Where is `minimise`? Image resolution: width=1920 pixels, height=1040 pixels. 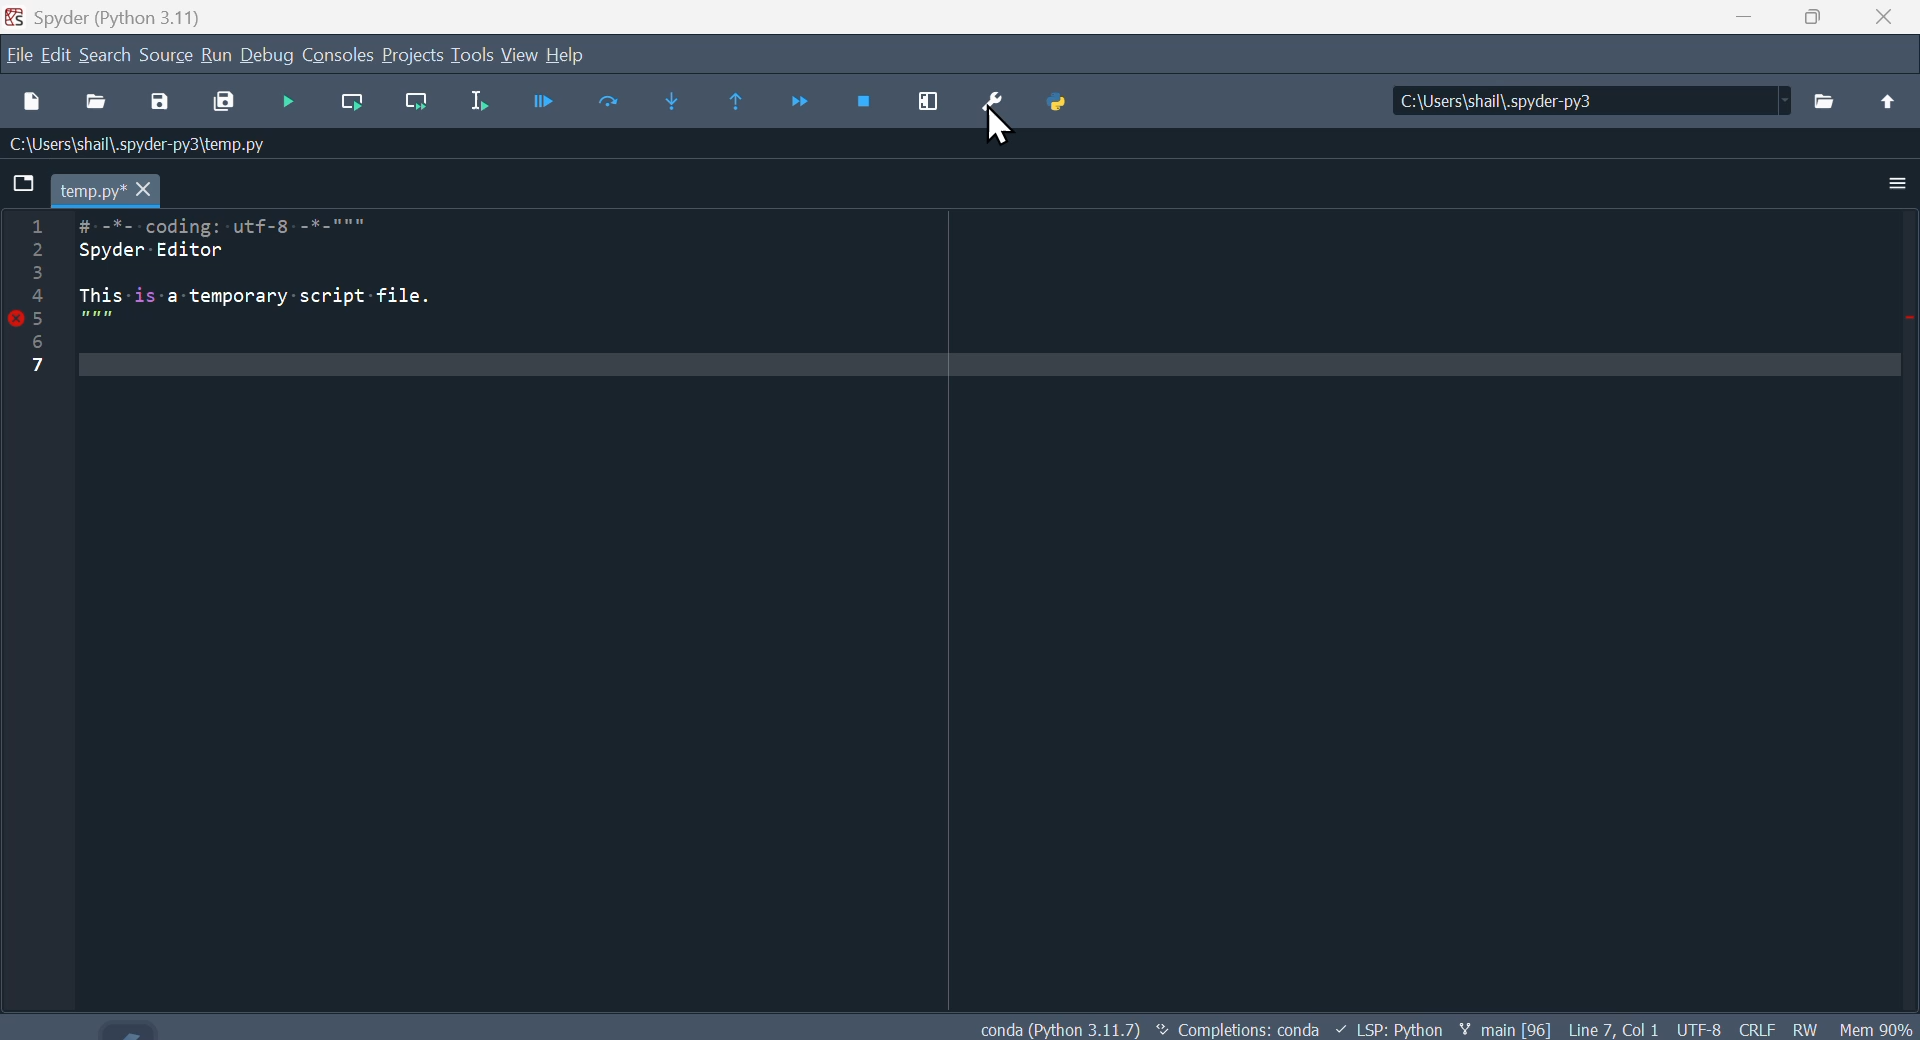
minimise is located at coordinates (1755, 23).